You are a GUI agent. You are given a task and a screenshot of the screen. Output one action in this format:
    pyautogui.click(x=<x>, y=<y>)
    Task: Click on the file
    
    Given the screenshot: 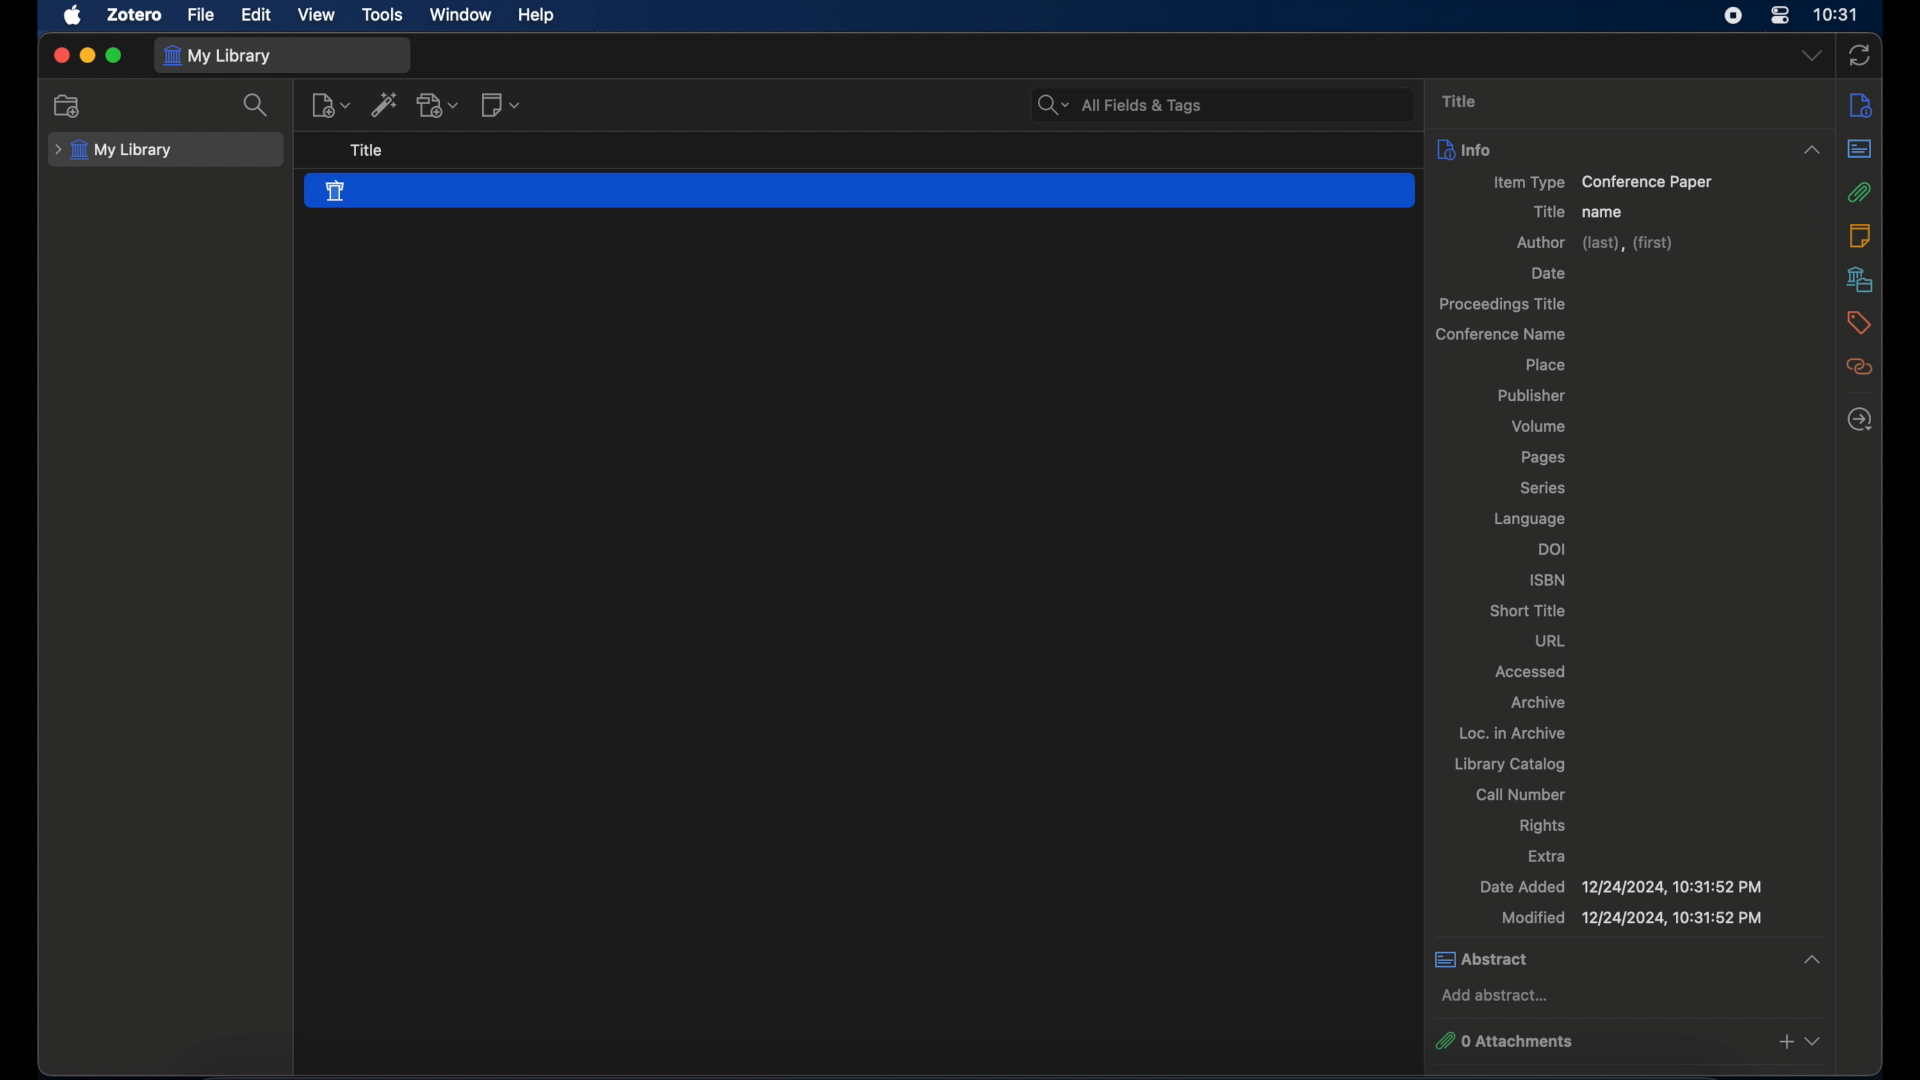 What is the action you would take?
    pyautogui.click(x=200, y=16)
    